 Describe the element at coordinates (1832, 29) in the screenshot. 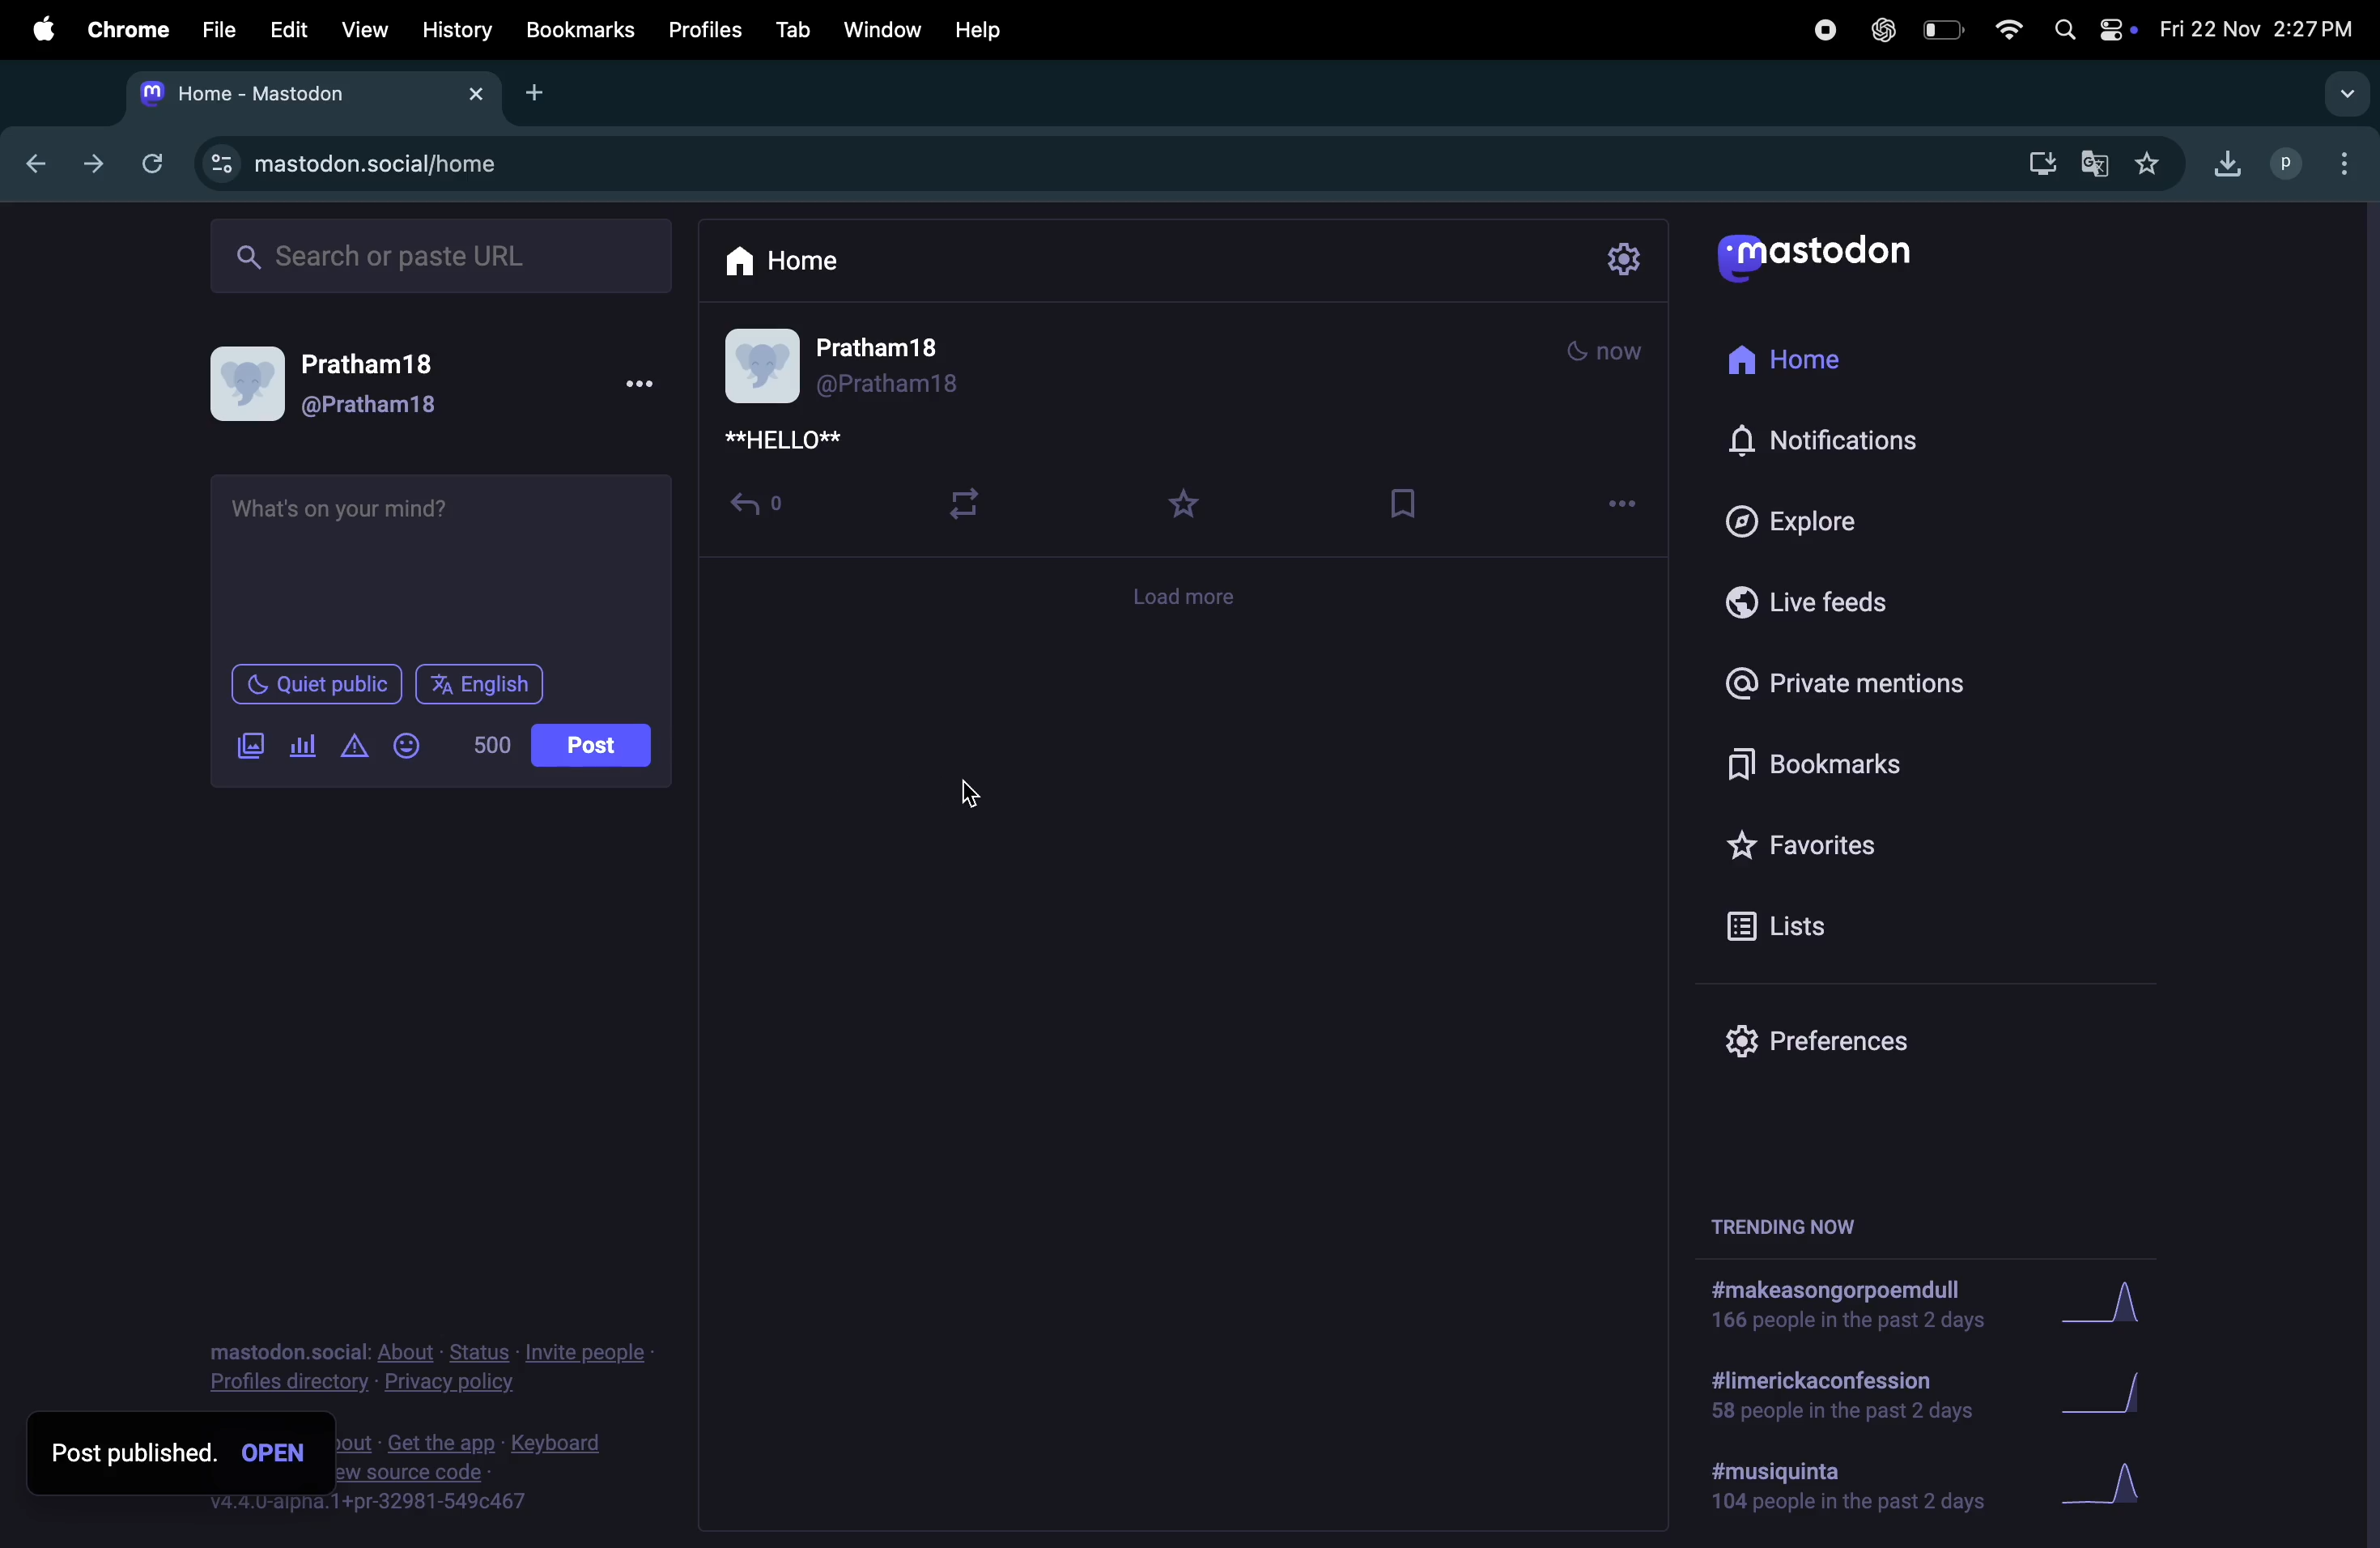

I see `record` at that location.